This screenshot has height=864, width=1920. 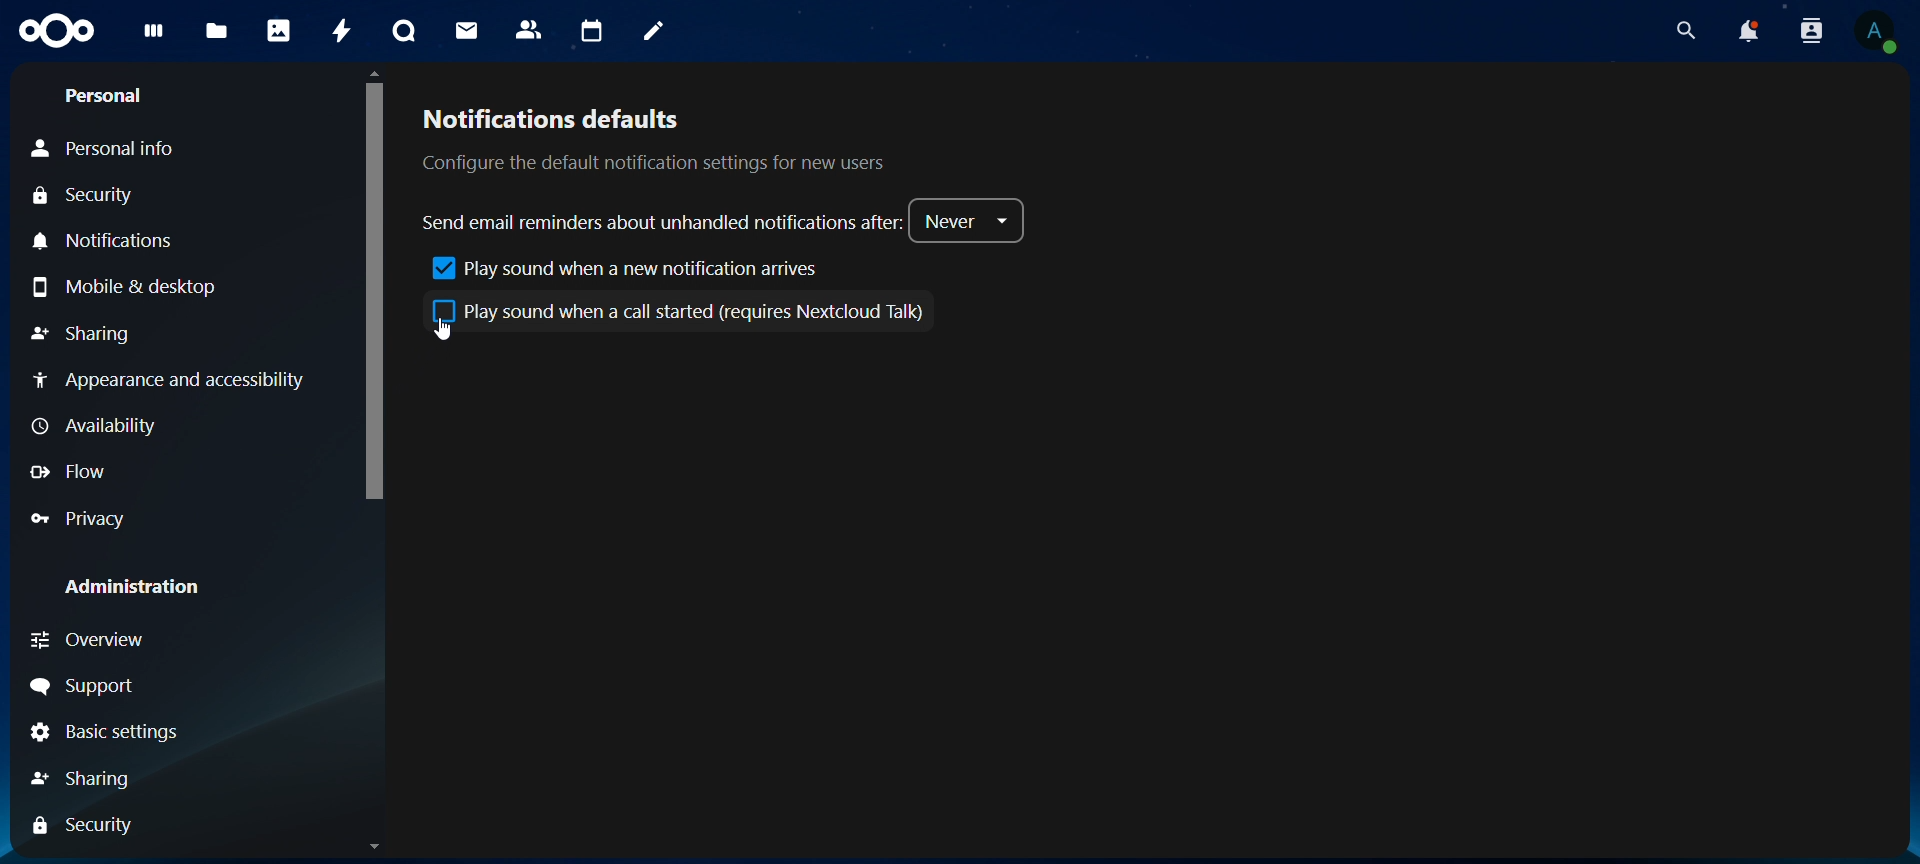 What do you see at coordinates (1882, 32) in the screenshot?
I see `View Profile` at bounding box center [1882, 32].